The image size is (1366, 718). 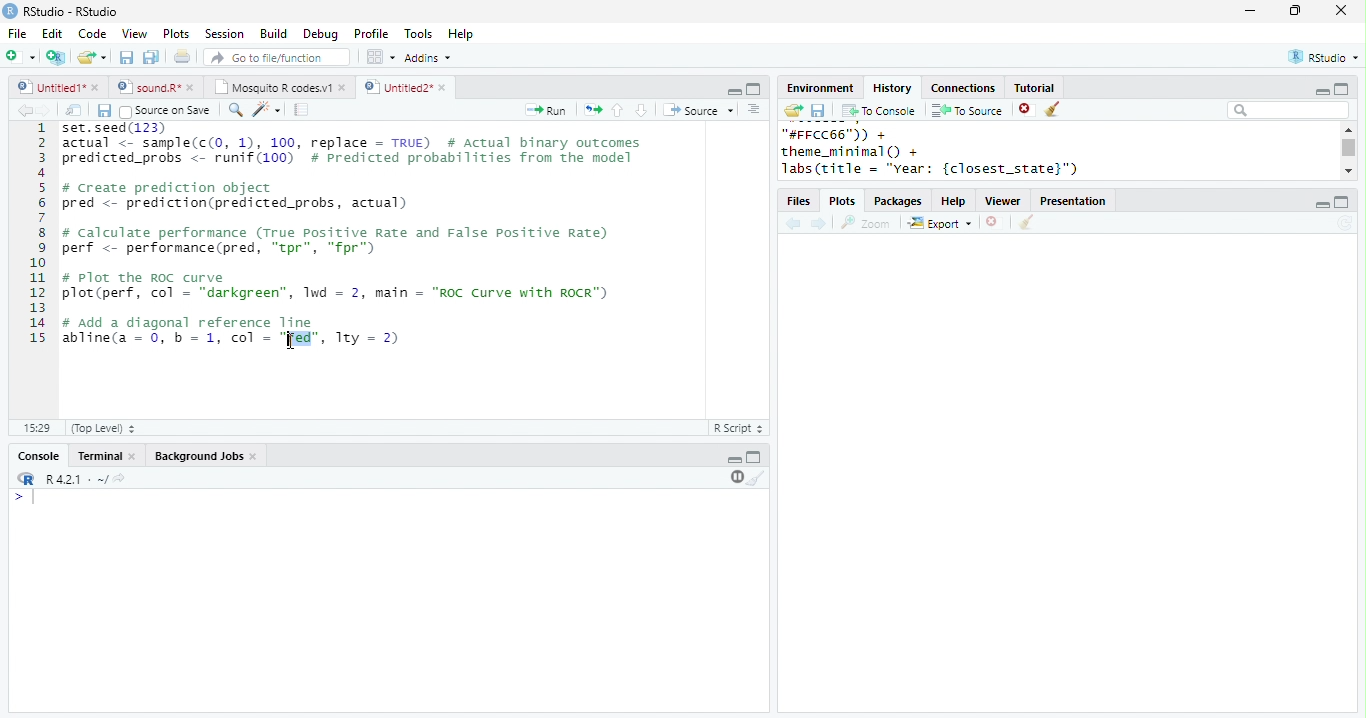 What do you see at coordinates (792, 110) in the screenshot?
I see `open folder` at bounding box center [792, 110].